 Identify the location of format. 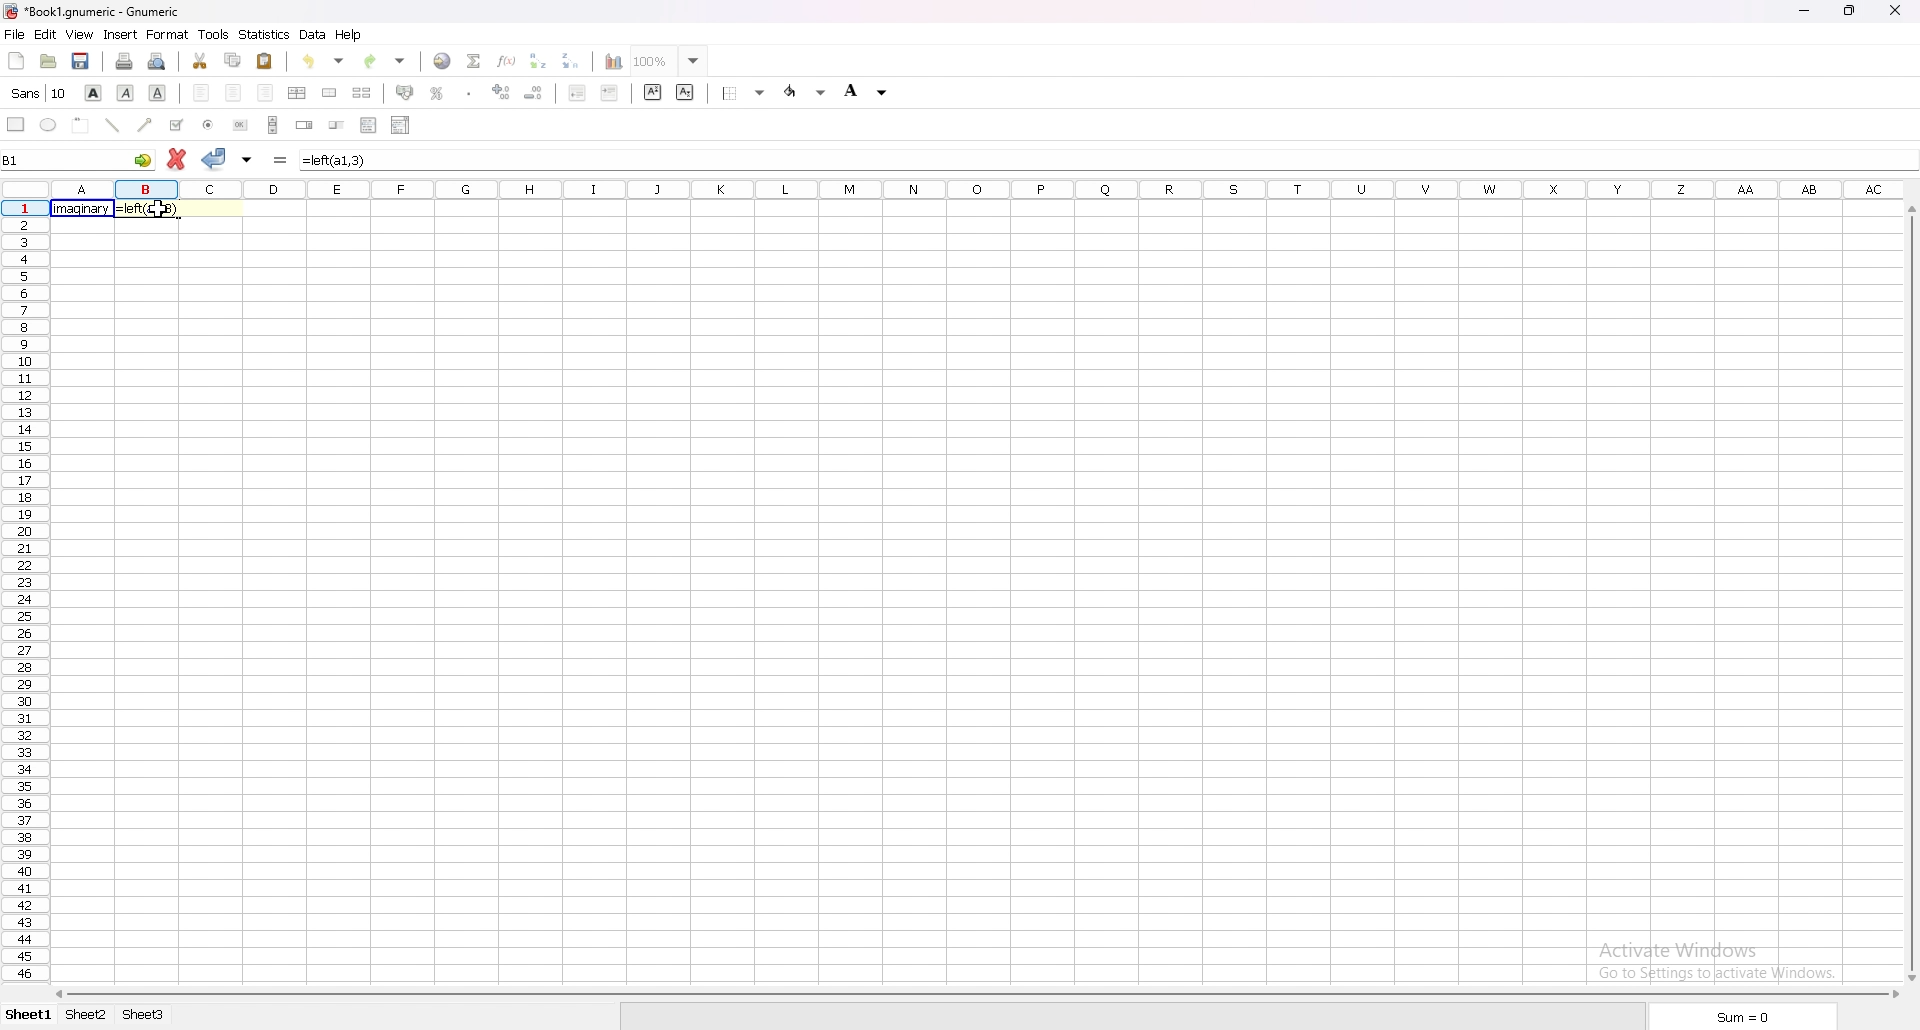
(167, 35).